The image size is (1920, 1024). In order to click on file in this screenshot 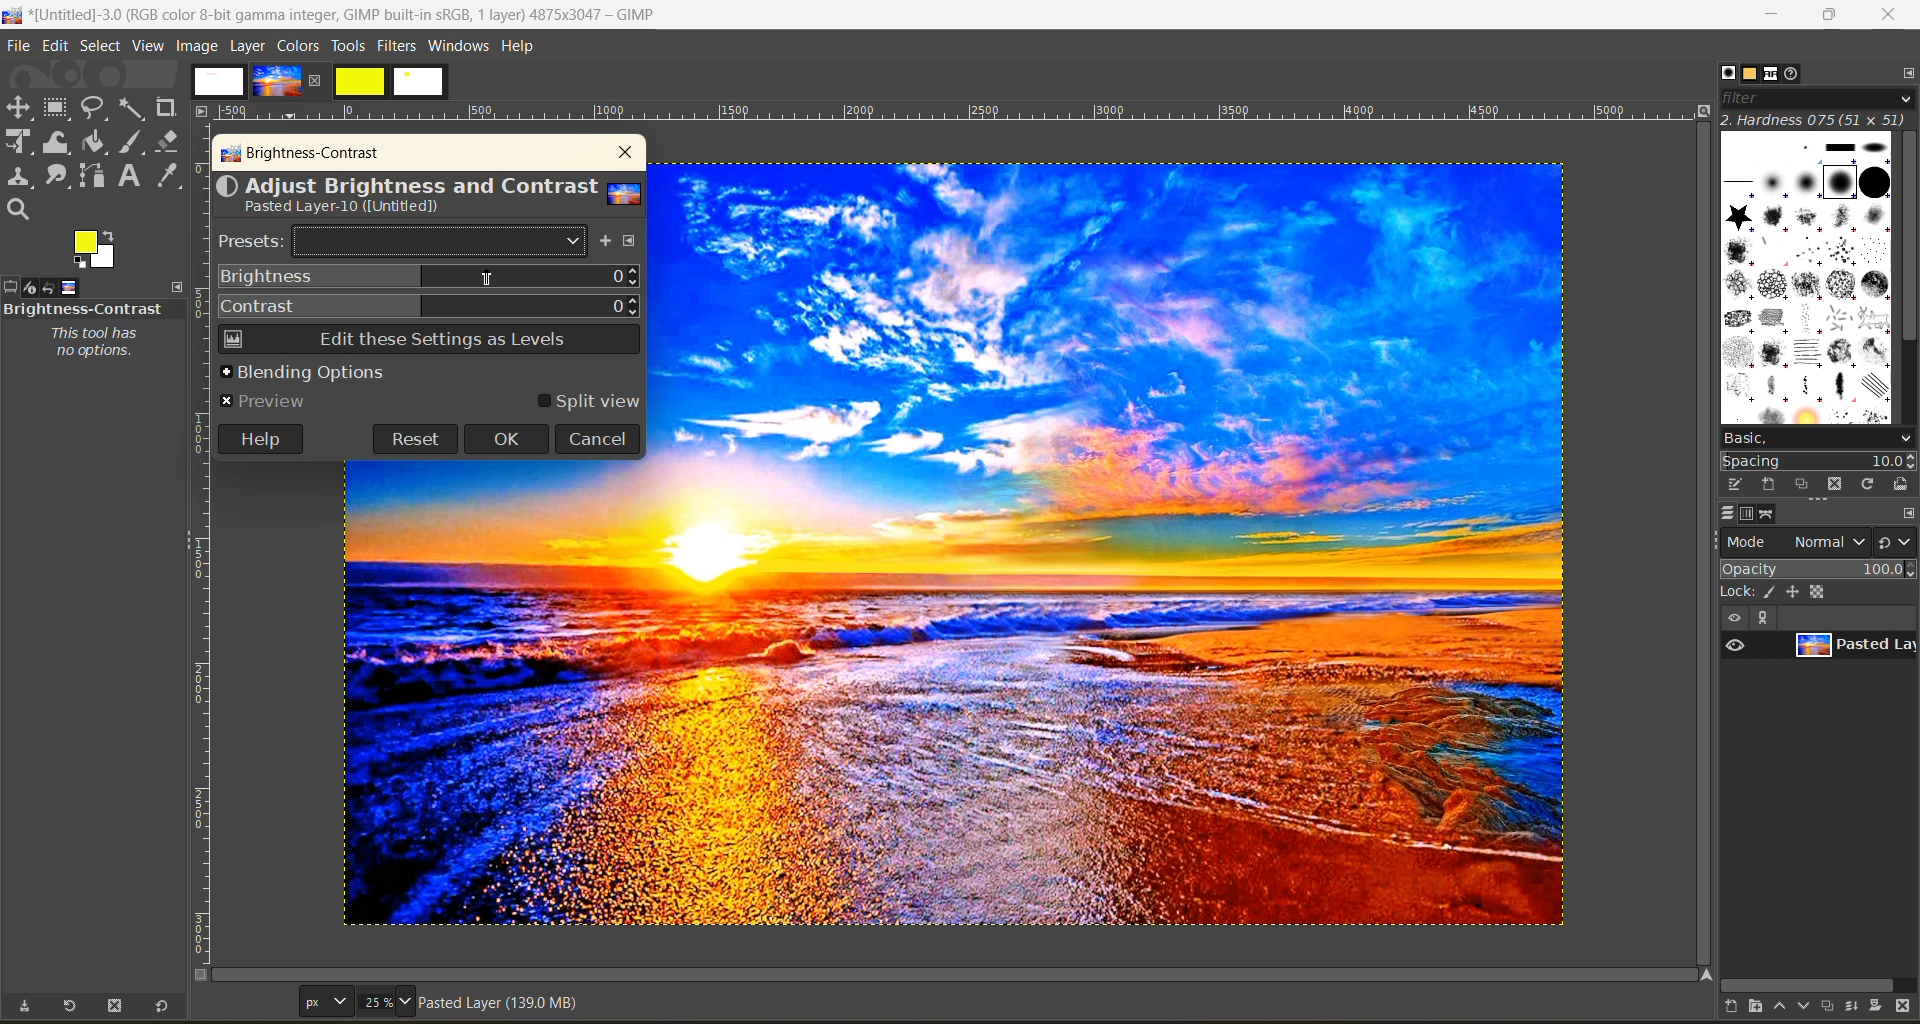, I will do `click(17, 48)`.